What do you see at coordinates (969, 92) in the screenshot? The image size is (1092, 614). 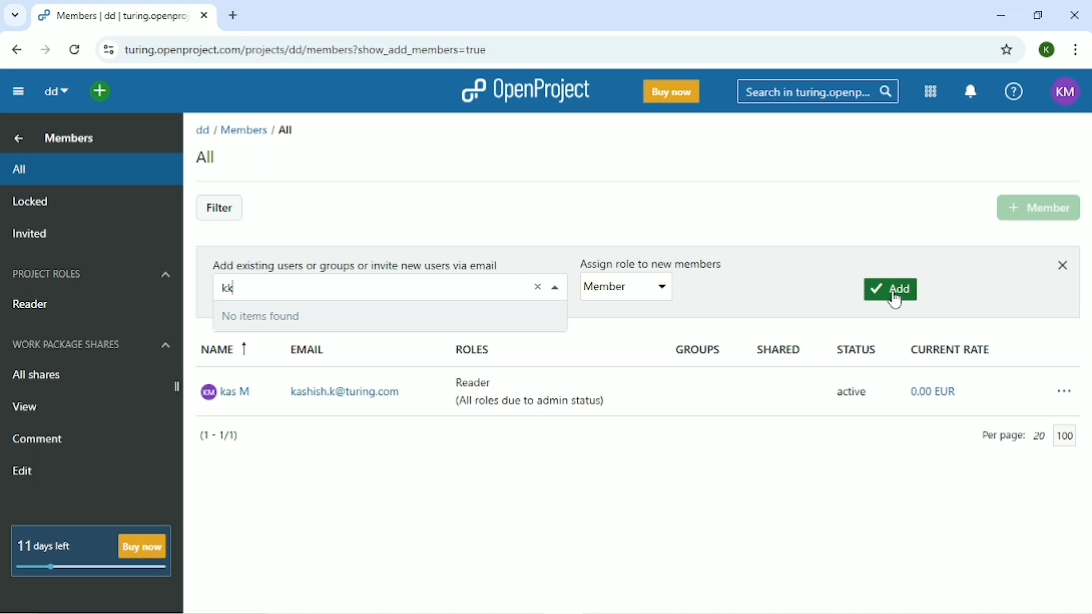 I see `To notification center` at bounding box center [969, 92].